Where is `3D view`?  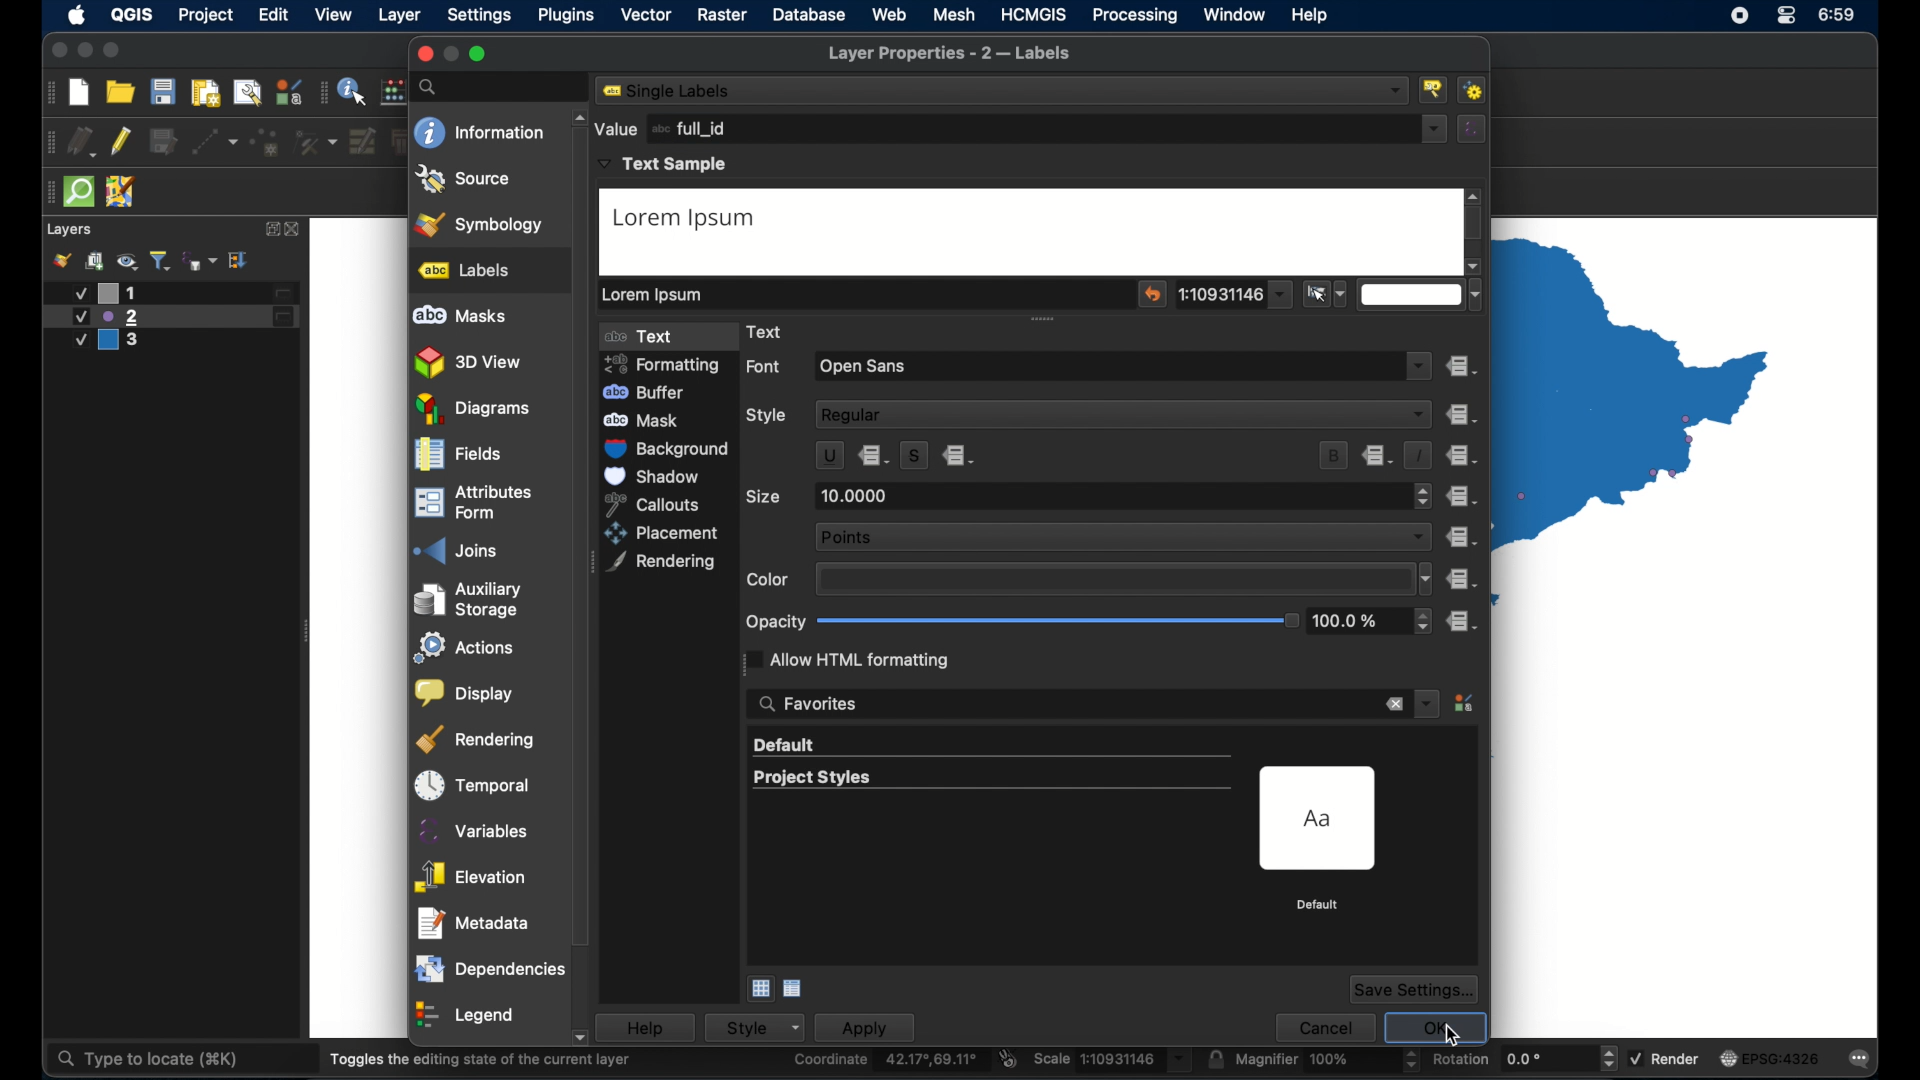
3D view is located at coordinates (471, 363).